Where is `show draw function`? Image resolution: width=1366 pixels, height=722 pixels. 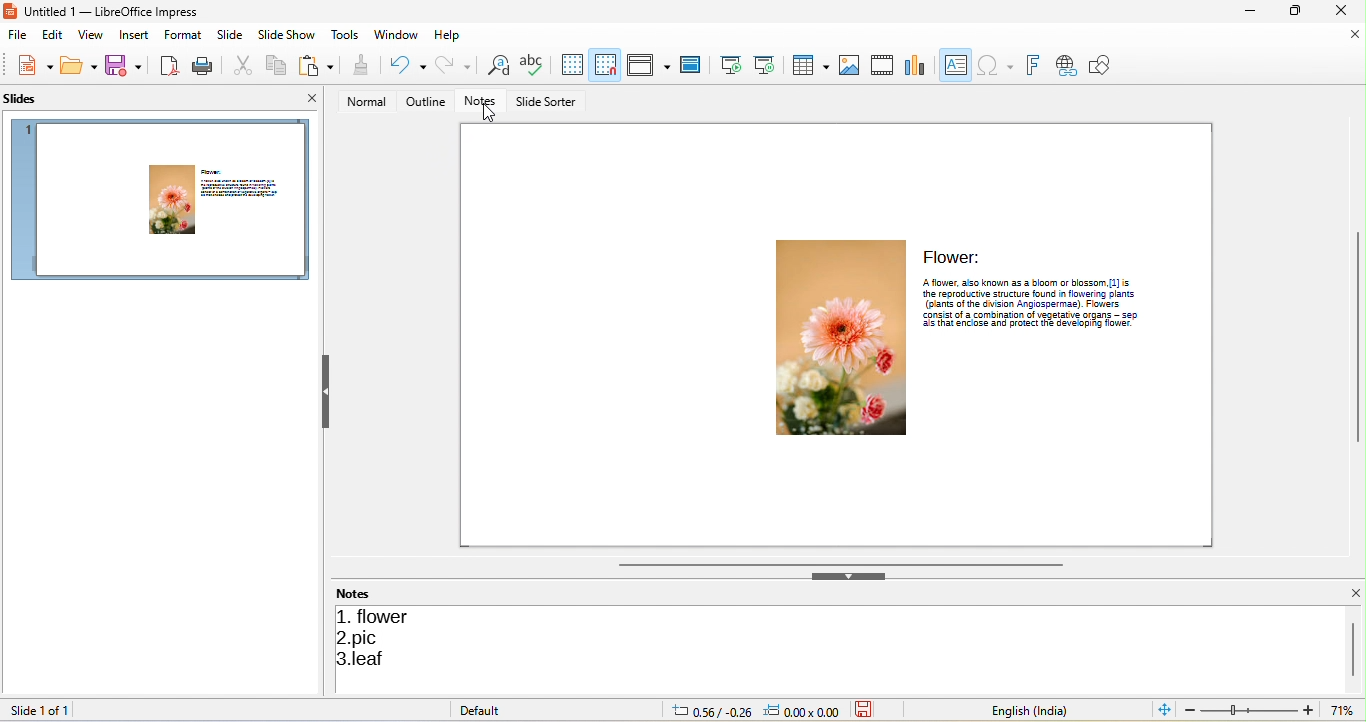
show draw function is located at coordinates (1102, 64).